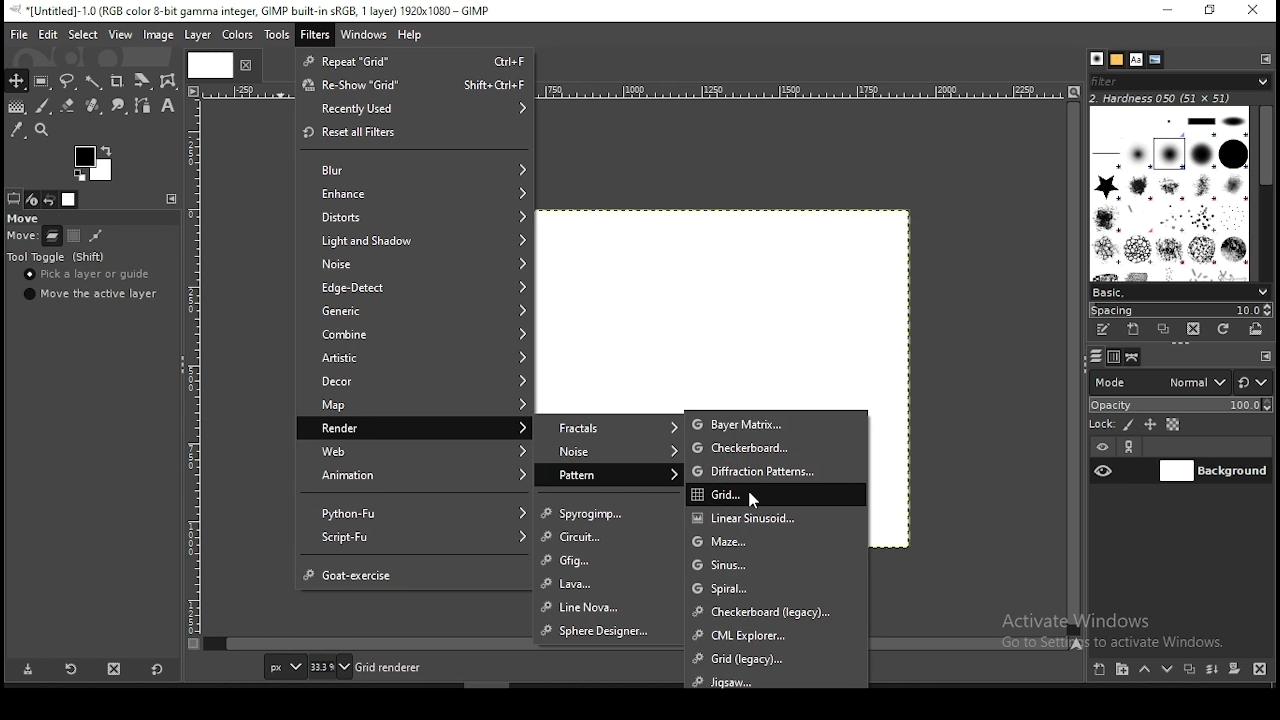 Image resolution: width=1280 pixels, height=720 pixels. Describe the element at coordinates (68, 81) in the screenshot. I see `free selection tool` at that location.